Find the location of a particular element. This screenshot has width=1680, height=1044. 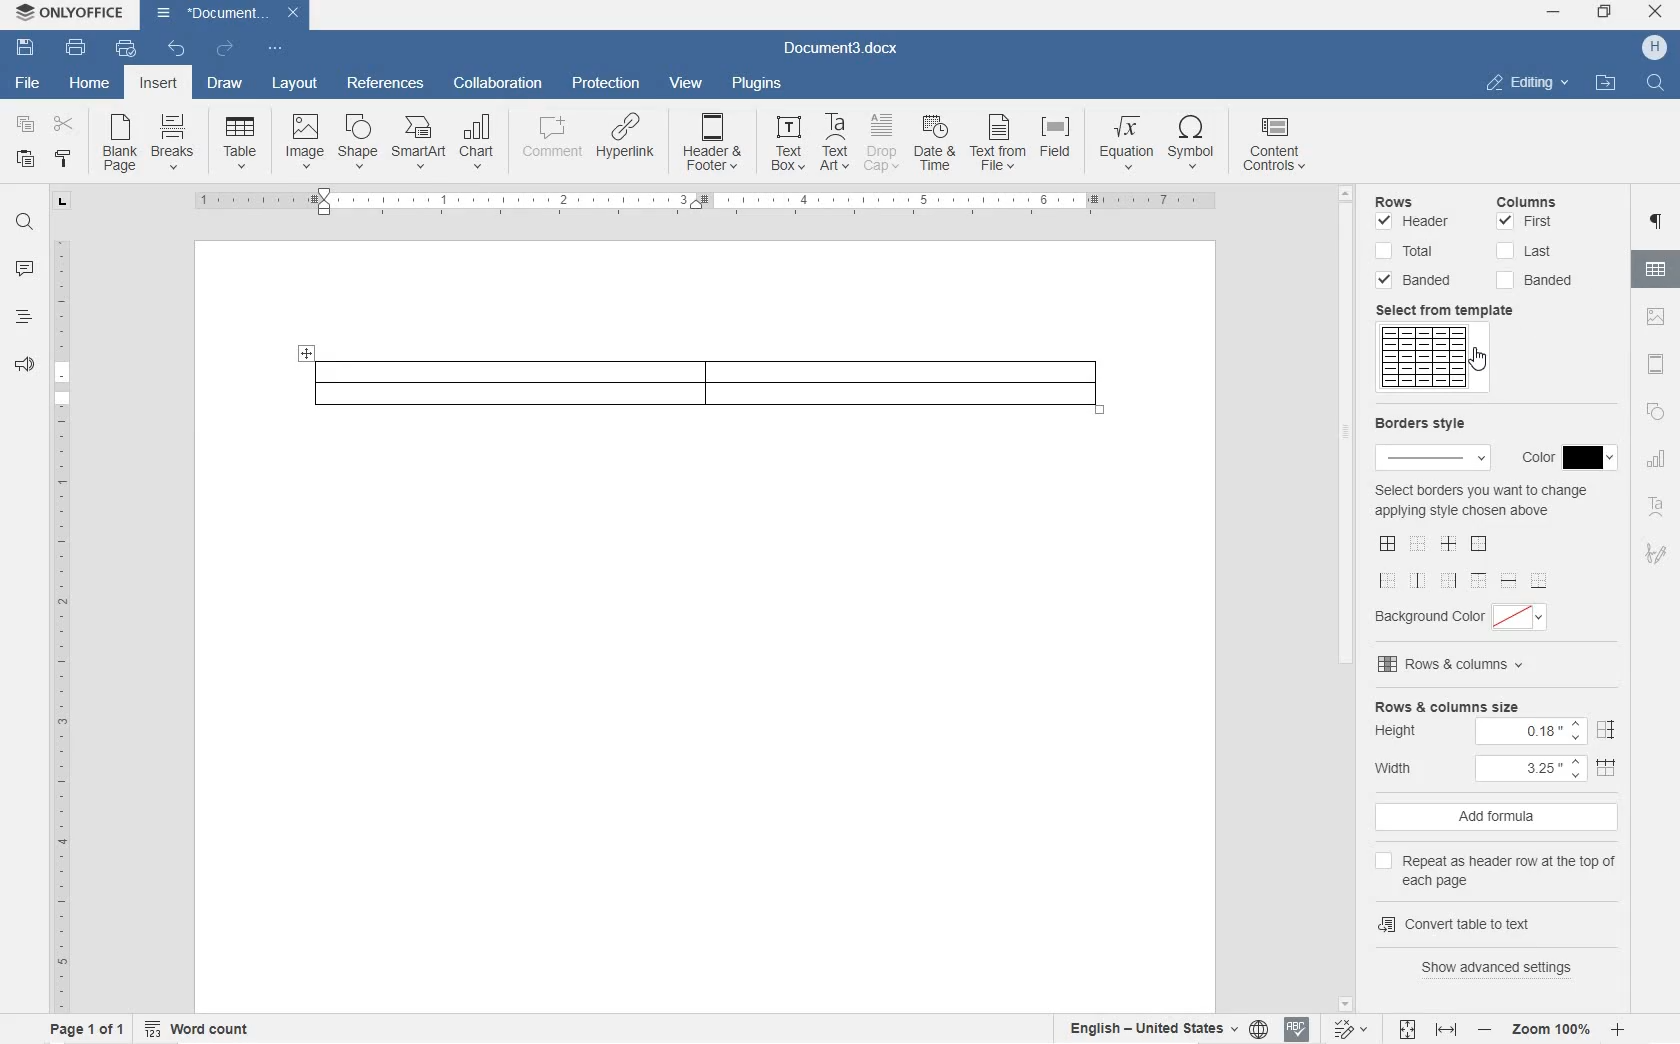

Text from file is located at coordinates (999, 145).